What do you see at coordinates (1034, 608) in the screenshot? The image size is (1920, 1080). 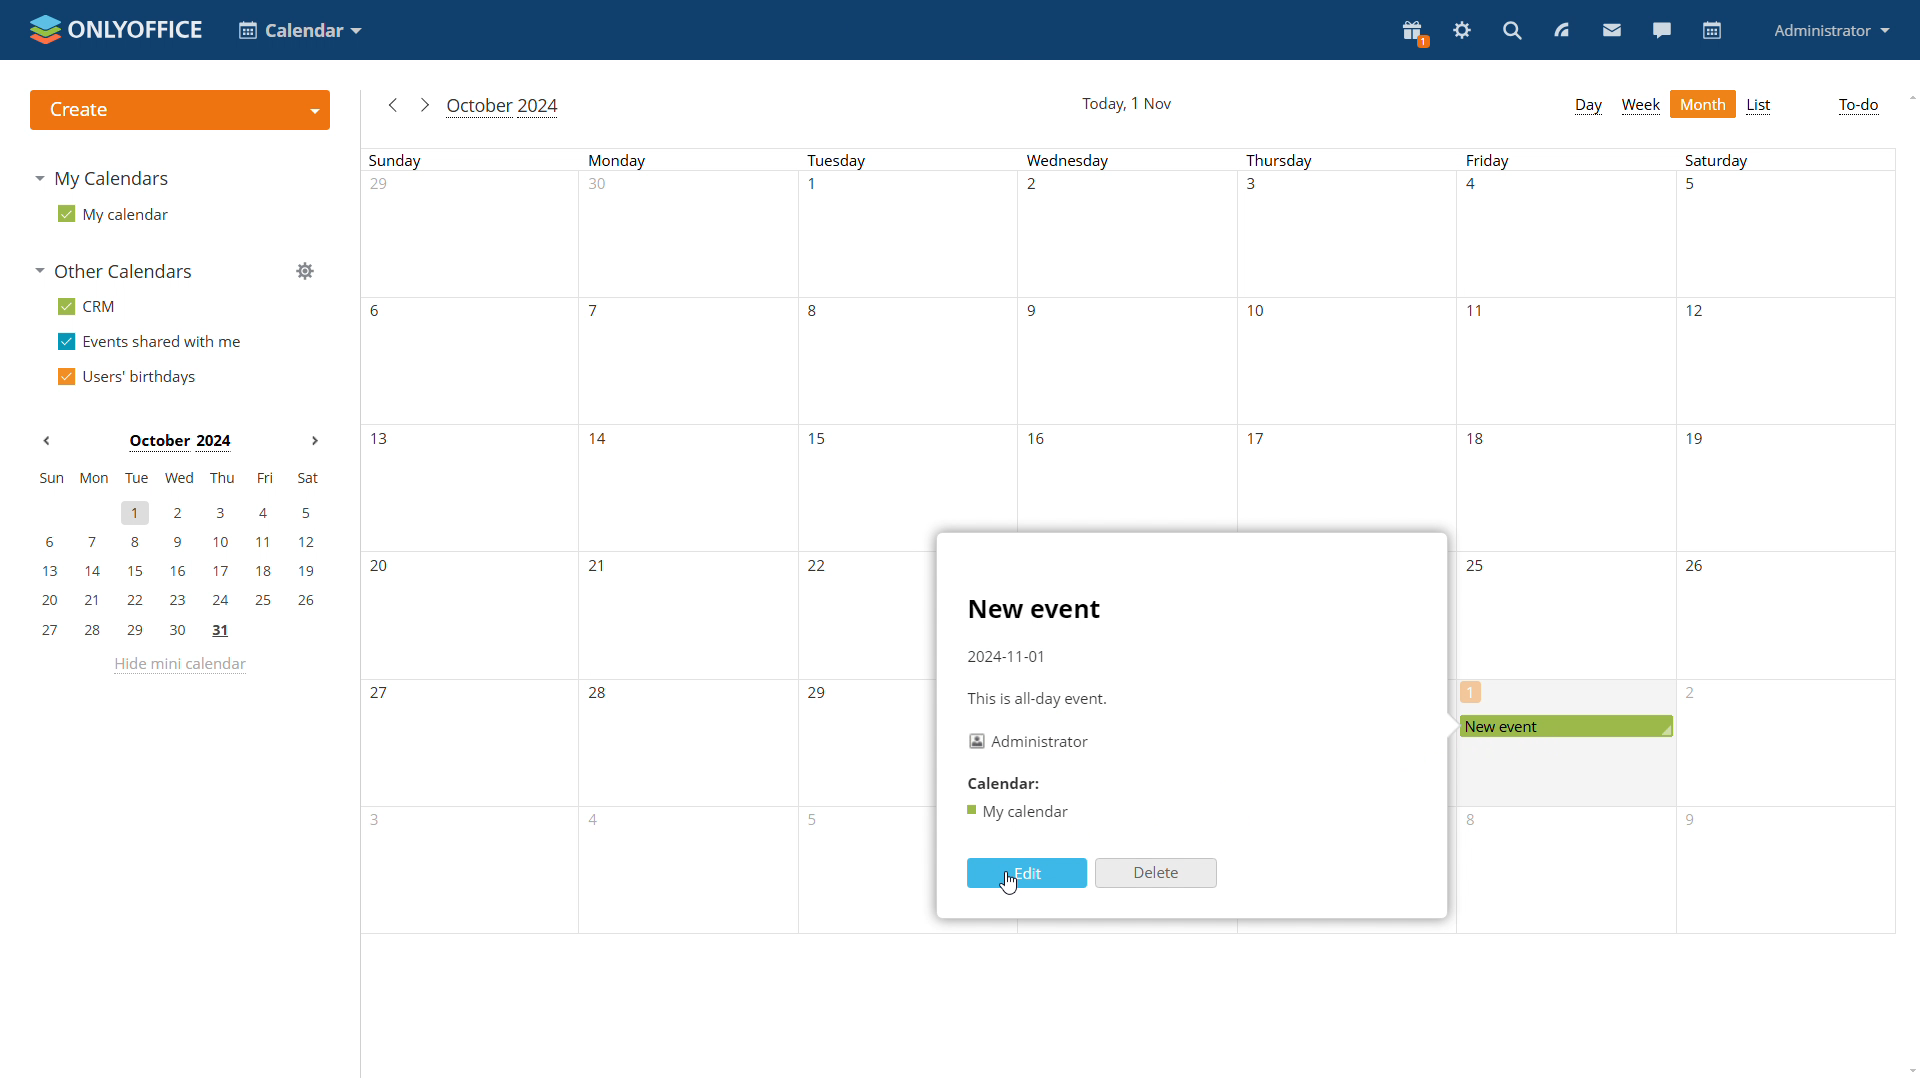 I see `event name` at bounding box center [1034, 608].